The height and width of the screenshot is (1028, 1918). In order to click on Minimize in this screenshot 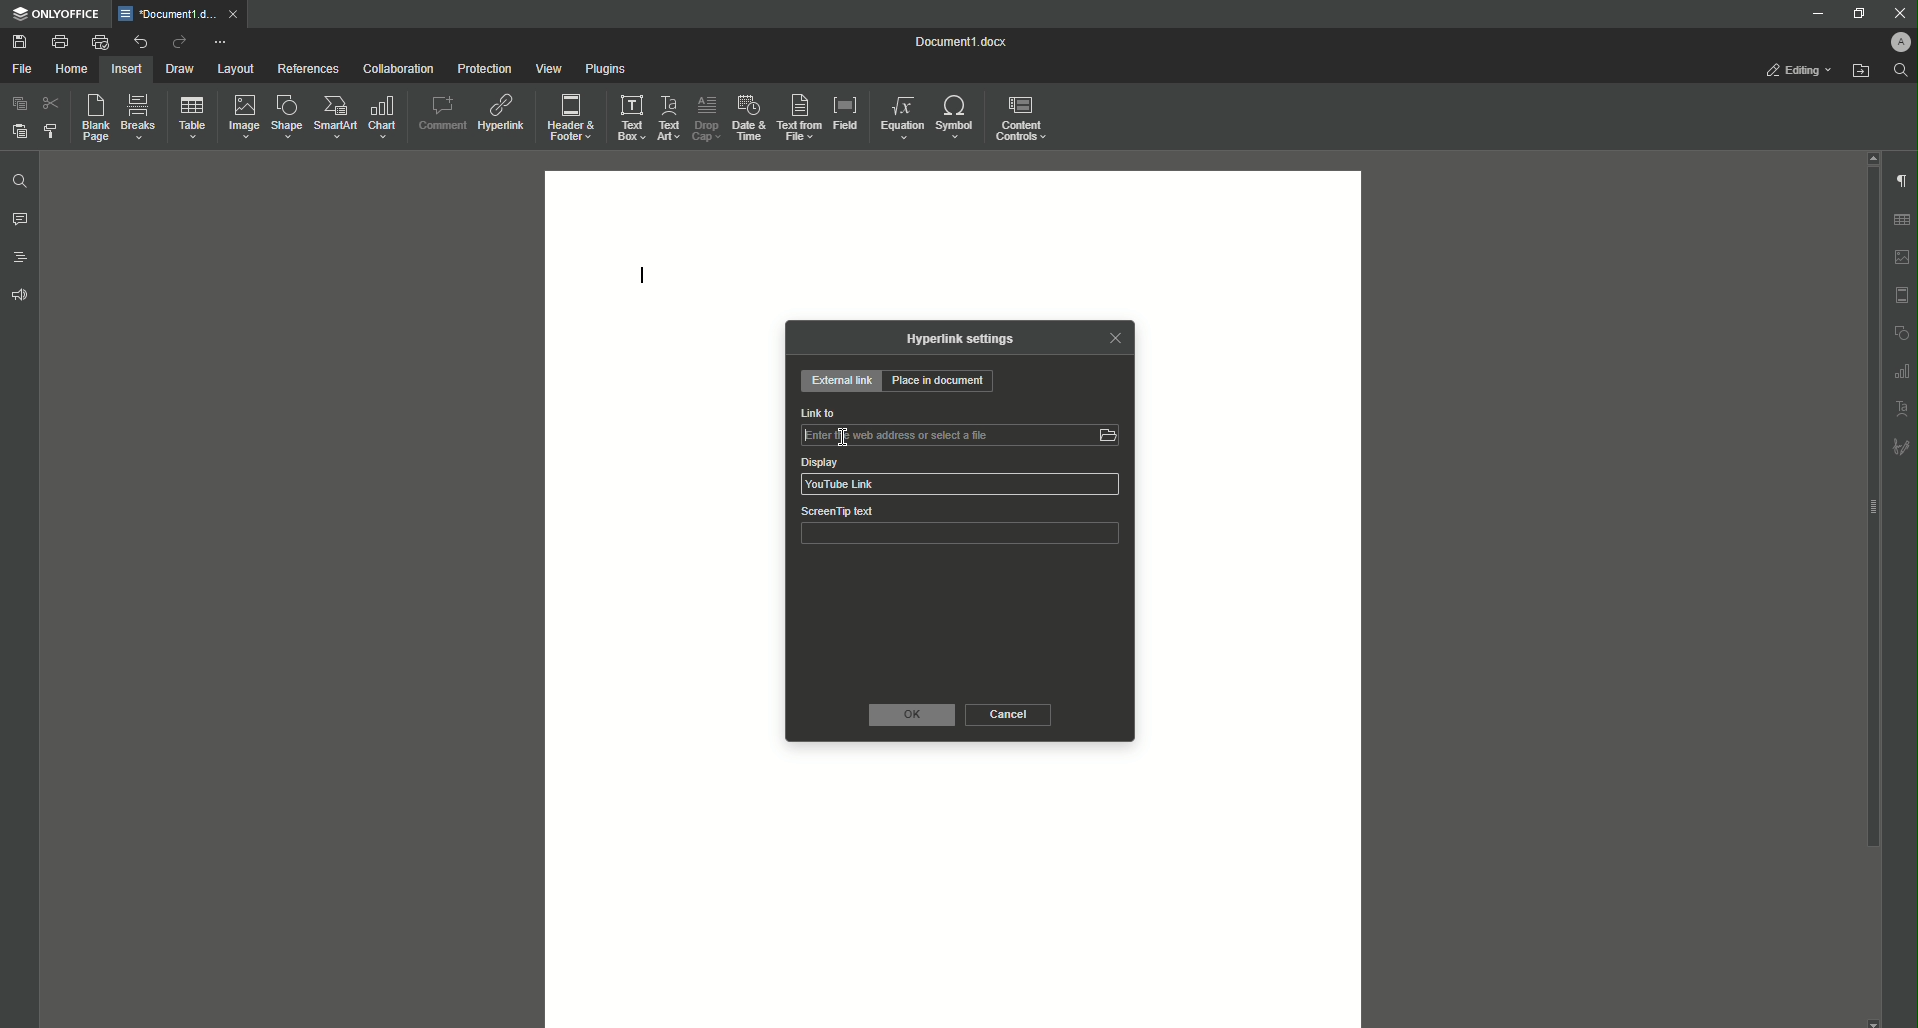, I will do `click(1810, 13)`.